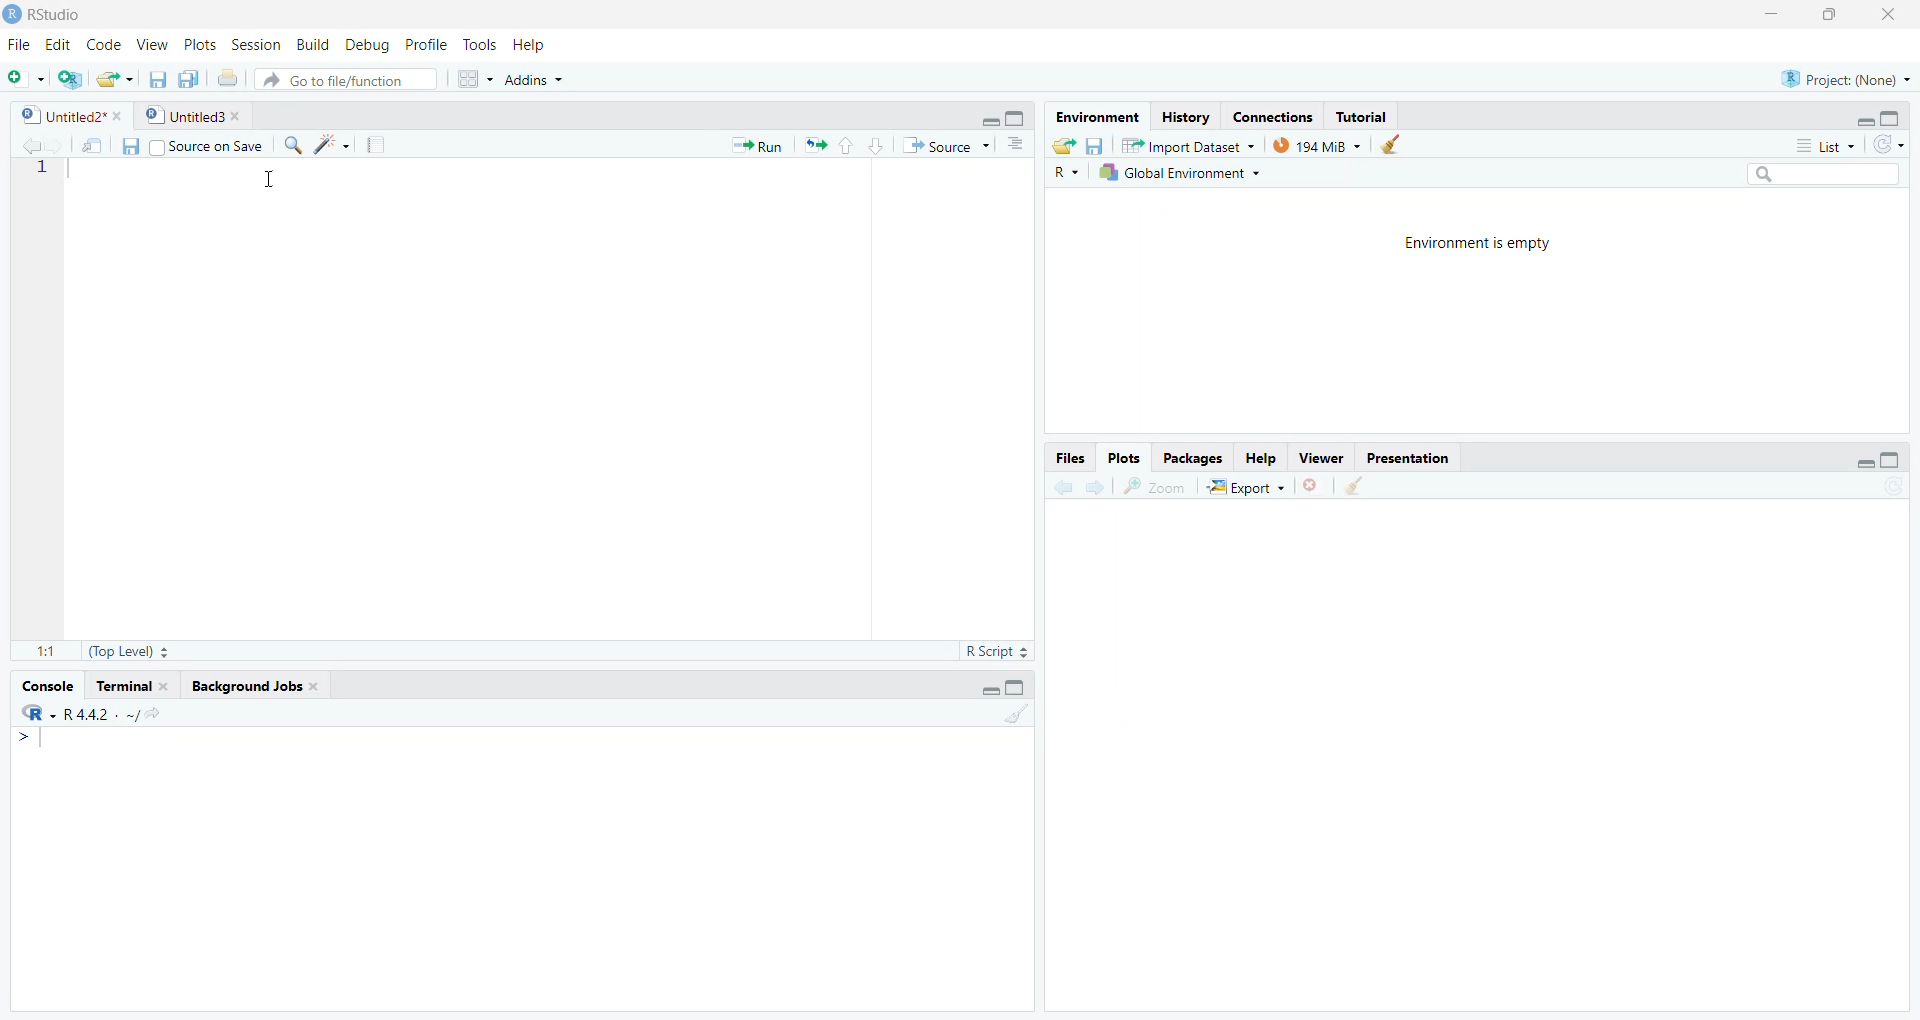 The image size is (1920, 1020). What do you see at coordinates (191, 78) in the screenshot?
I see `save all documents` at bounding box center [191, 78].